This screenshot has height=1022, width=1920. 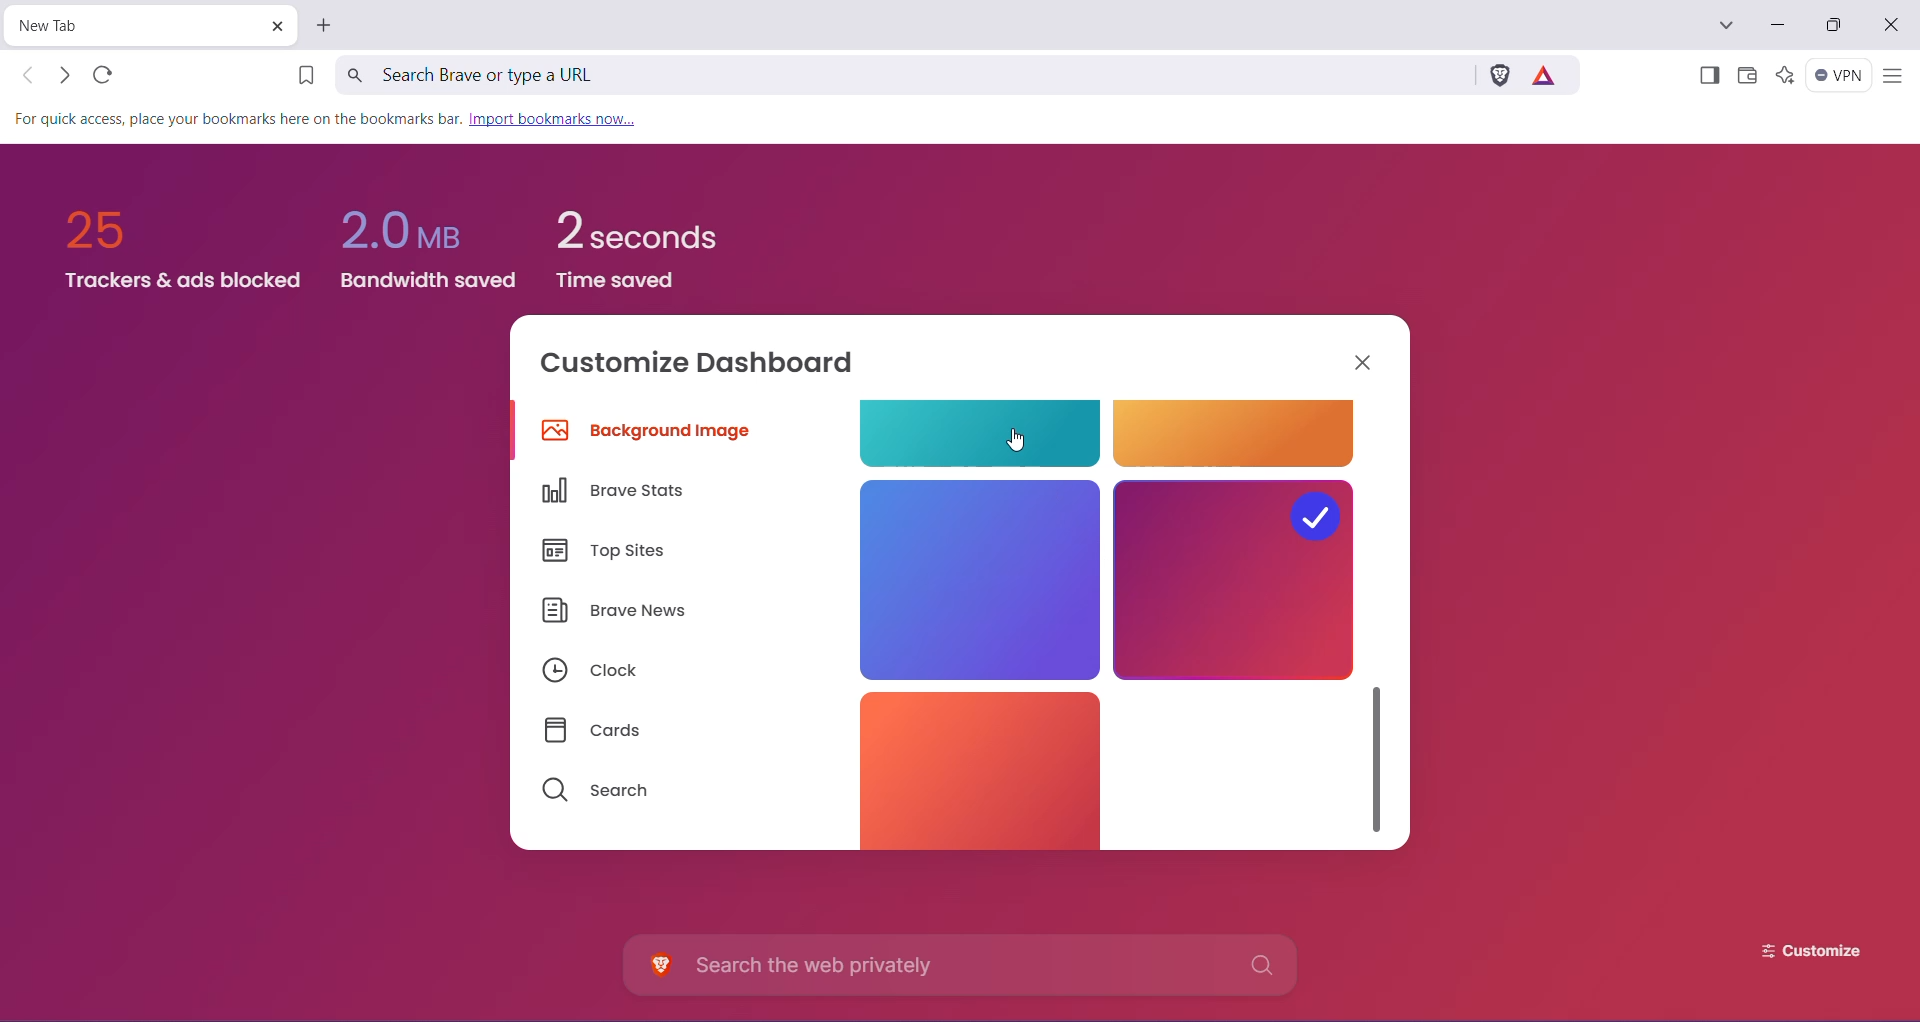 I want to click on color 2 #aa295f, so click(x=1234, y=579).